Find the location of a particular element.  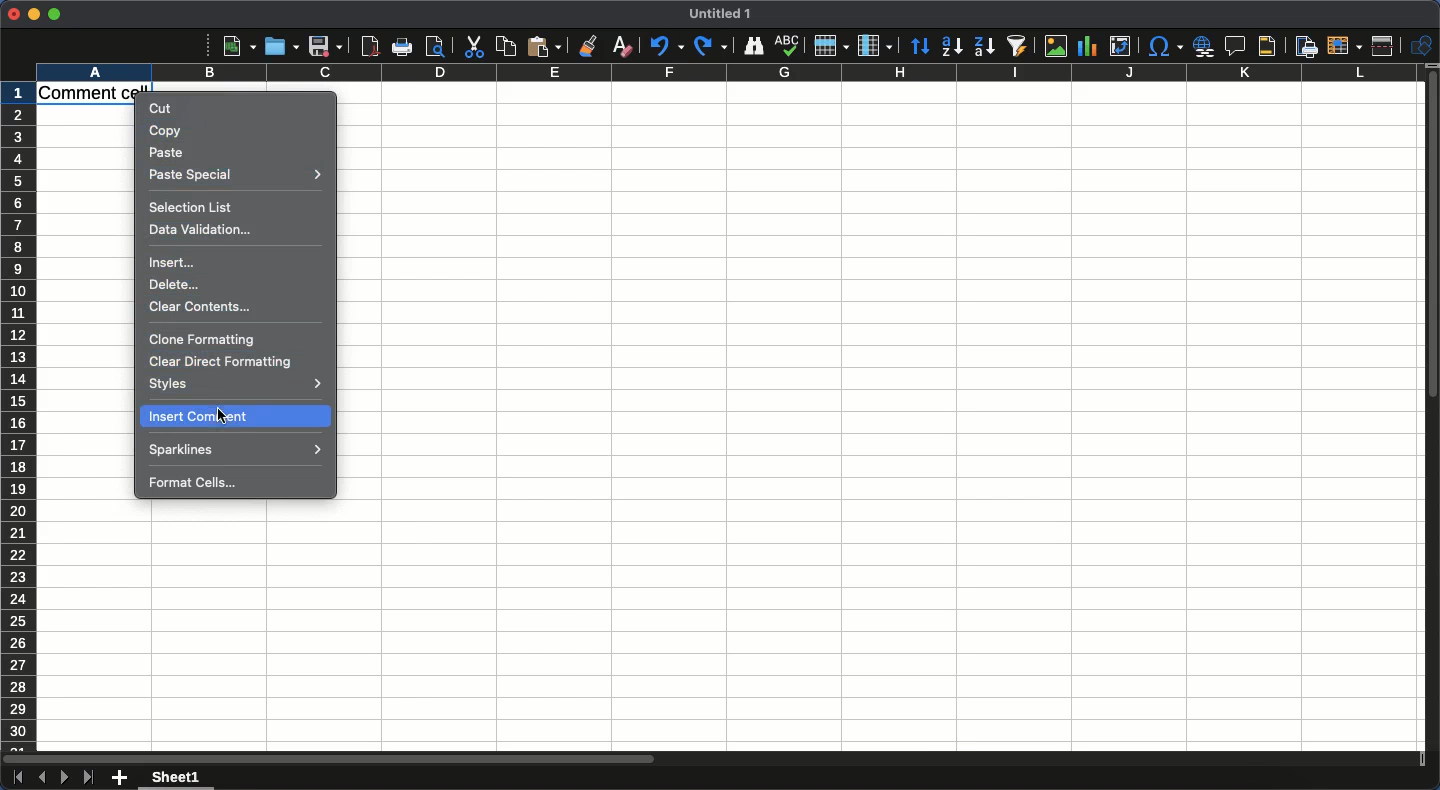

Split window is located at coordinates (1383, 45).